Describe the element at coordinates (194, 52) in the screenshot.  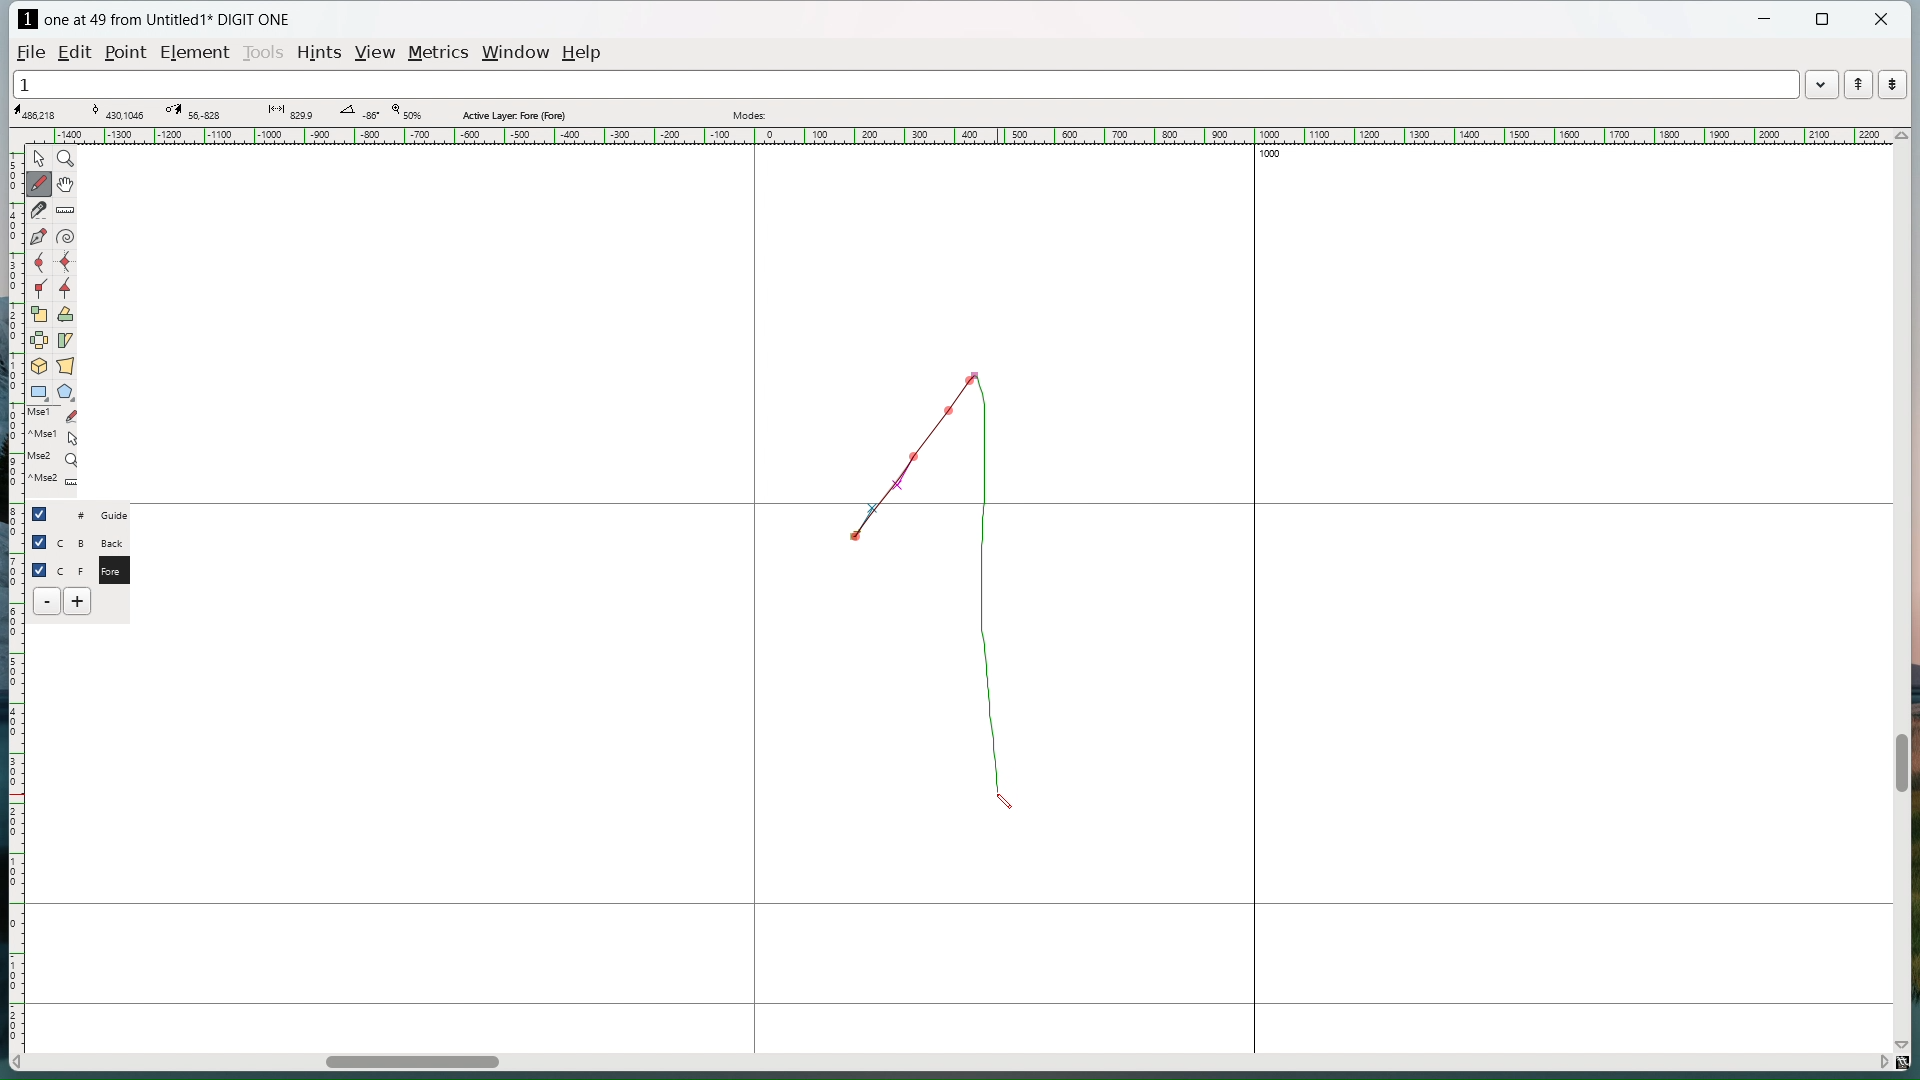
I see `element` at that location.